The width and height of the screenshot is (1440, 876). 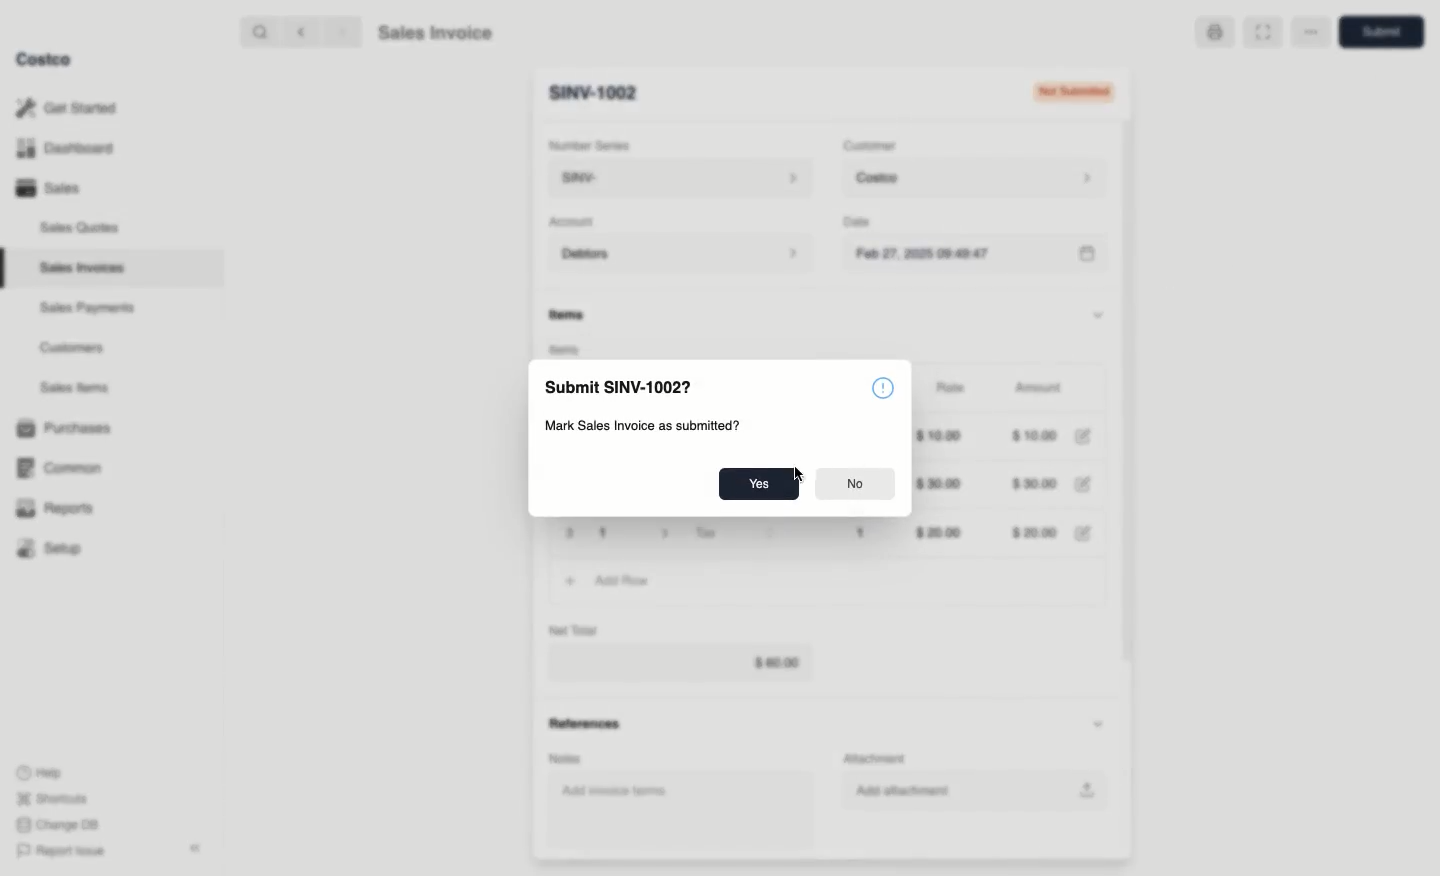 I want to click on Purchases, so click(x=65, y=428).